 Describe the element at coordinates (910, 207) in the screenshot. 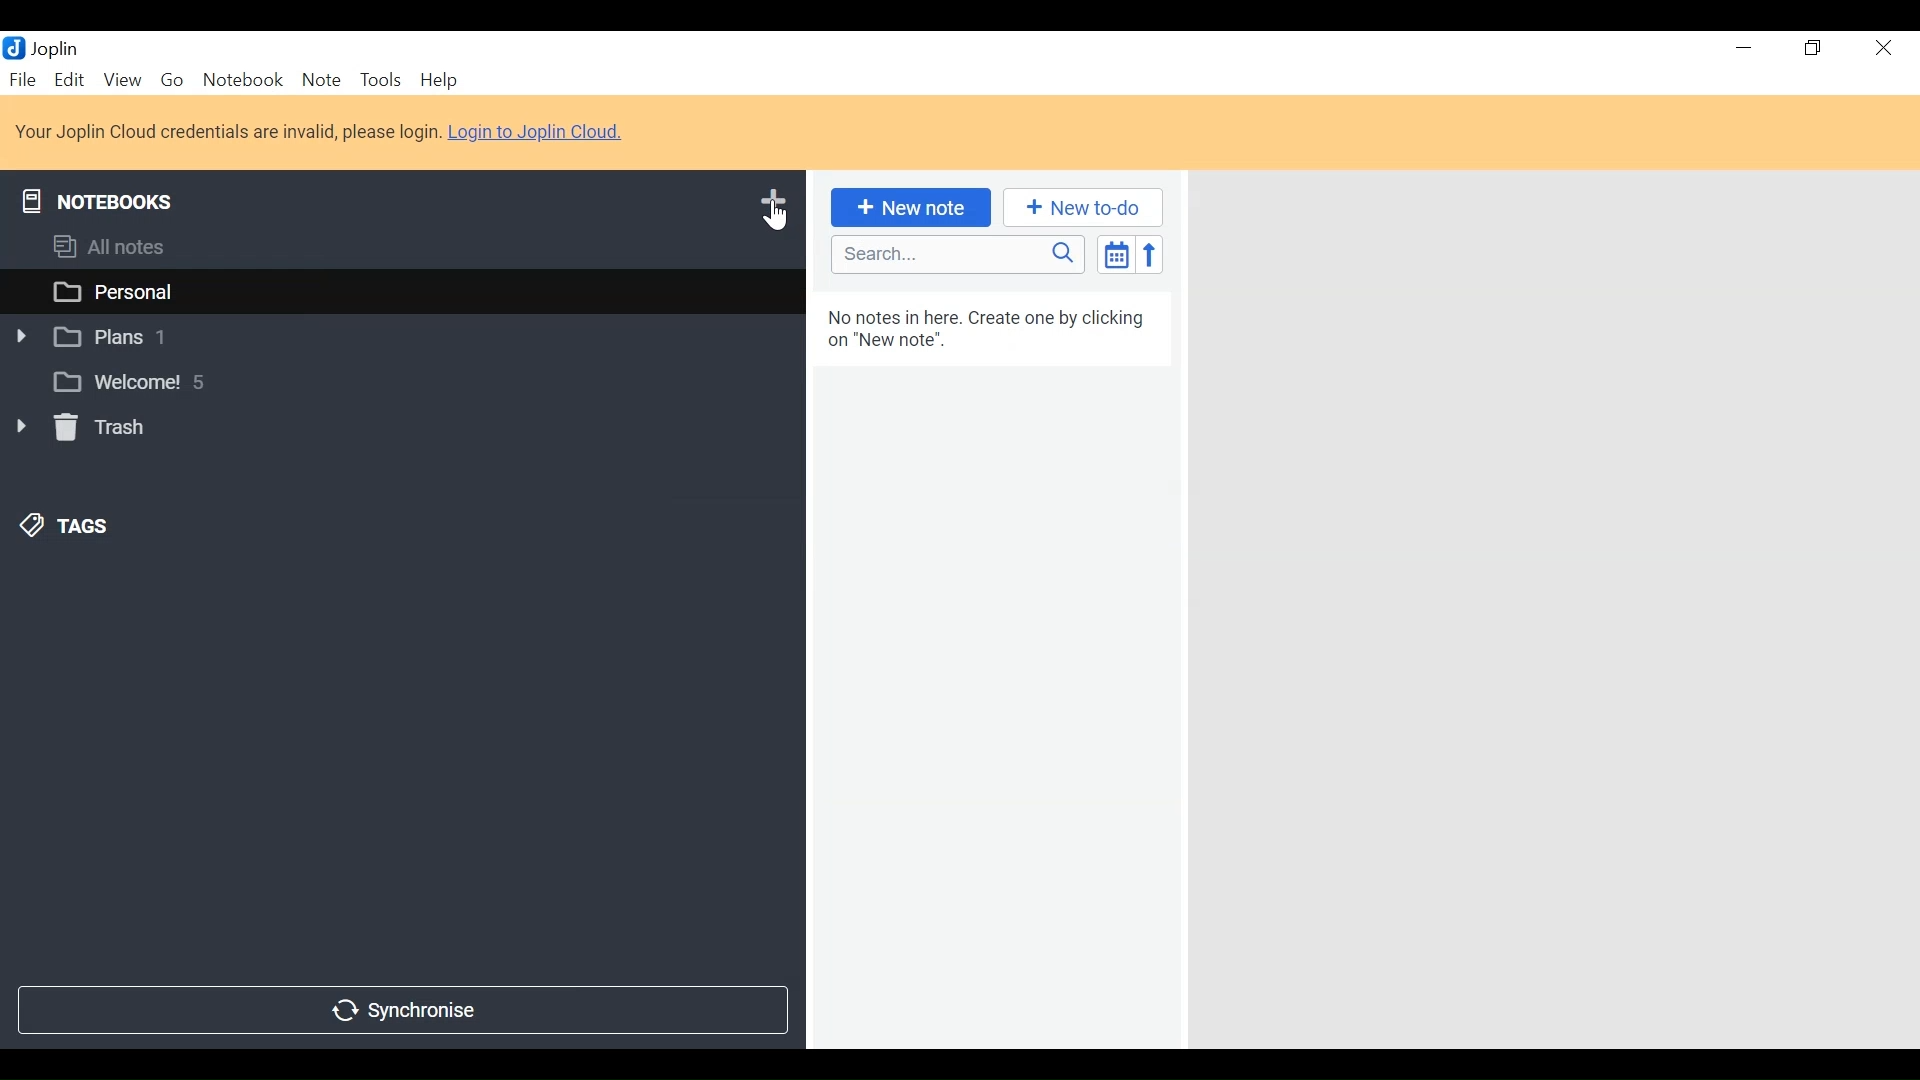

I see `New Note` at that location.